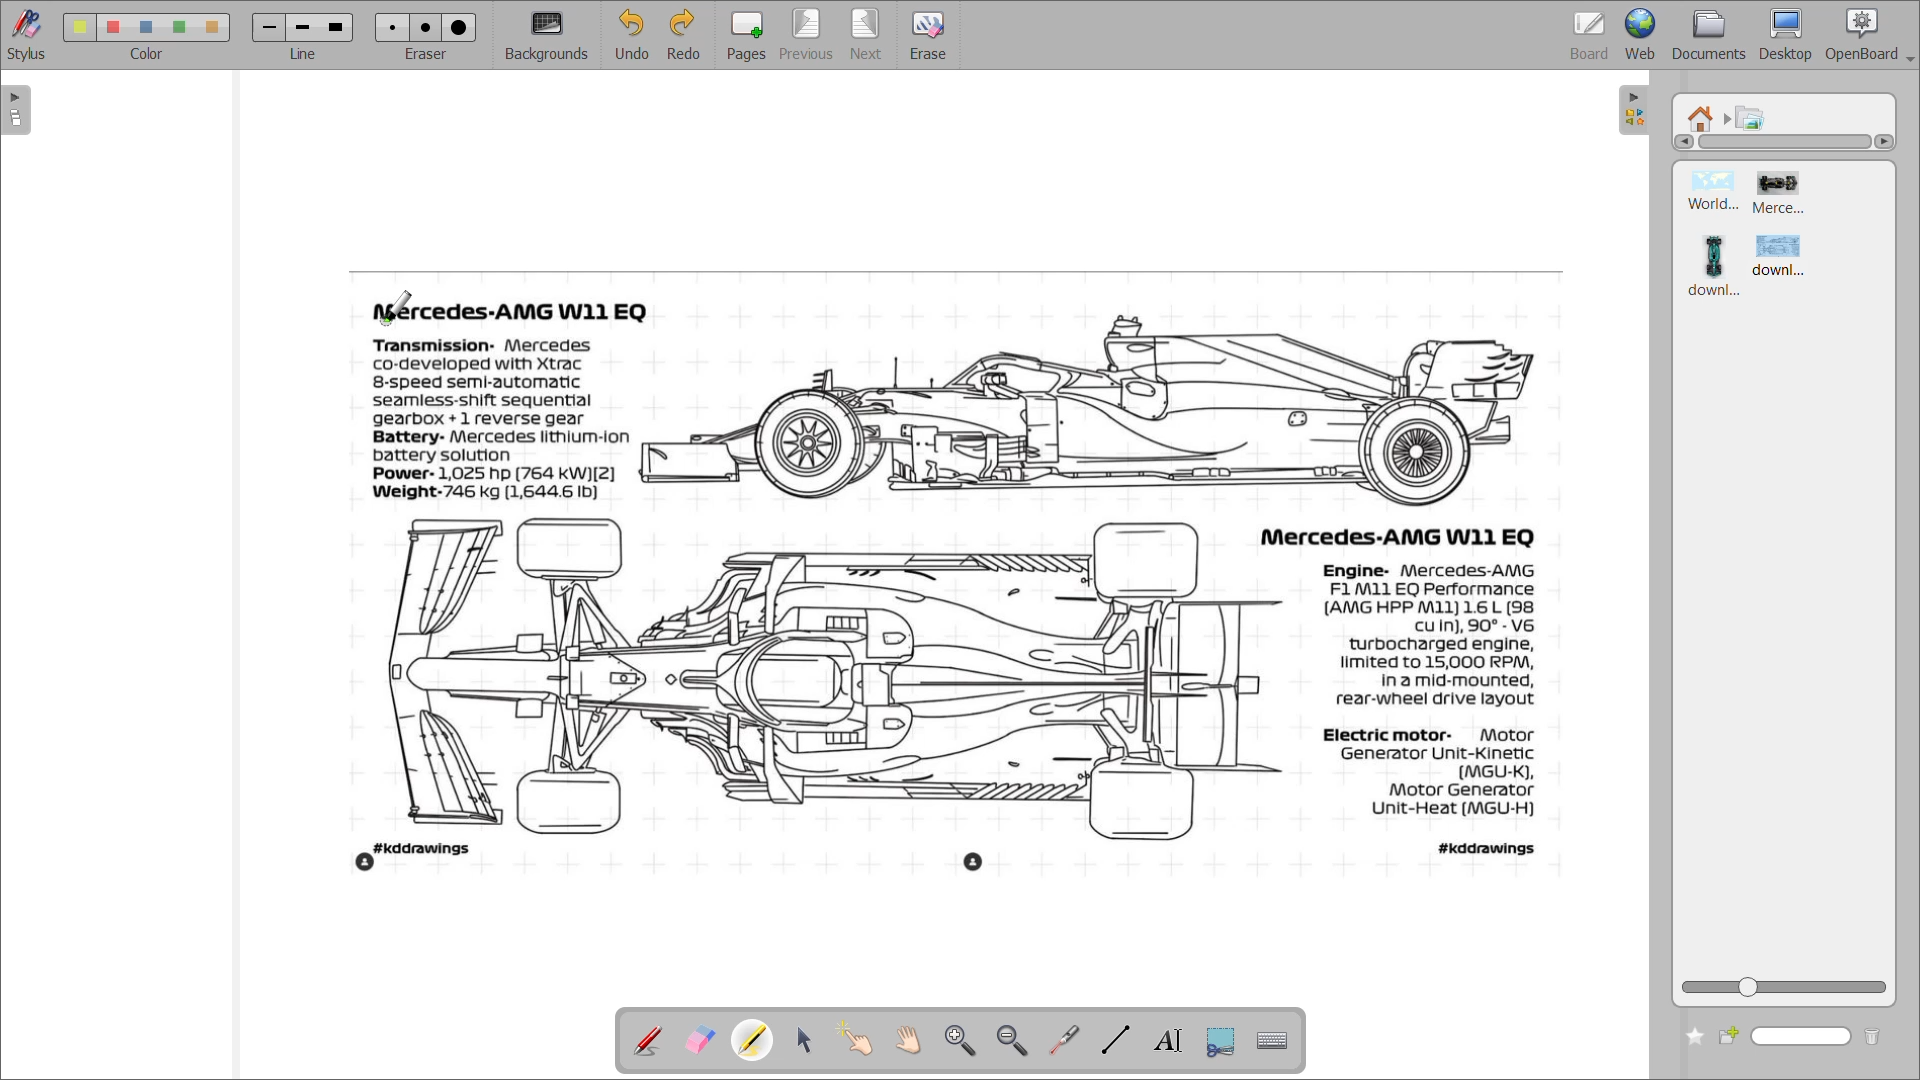  I want to click on desktop, so click(1791, 35).